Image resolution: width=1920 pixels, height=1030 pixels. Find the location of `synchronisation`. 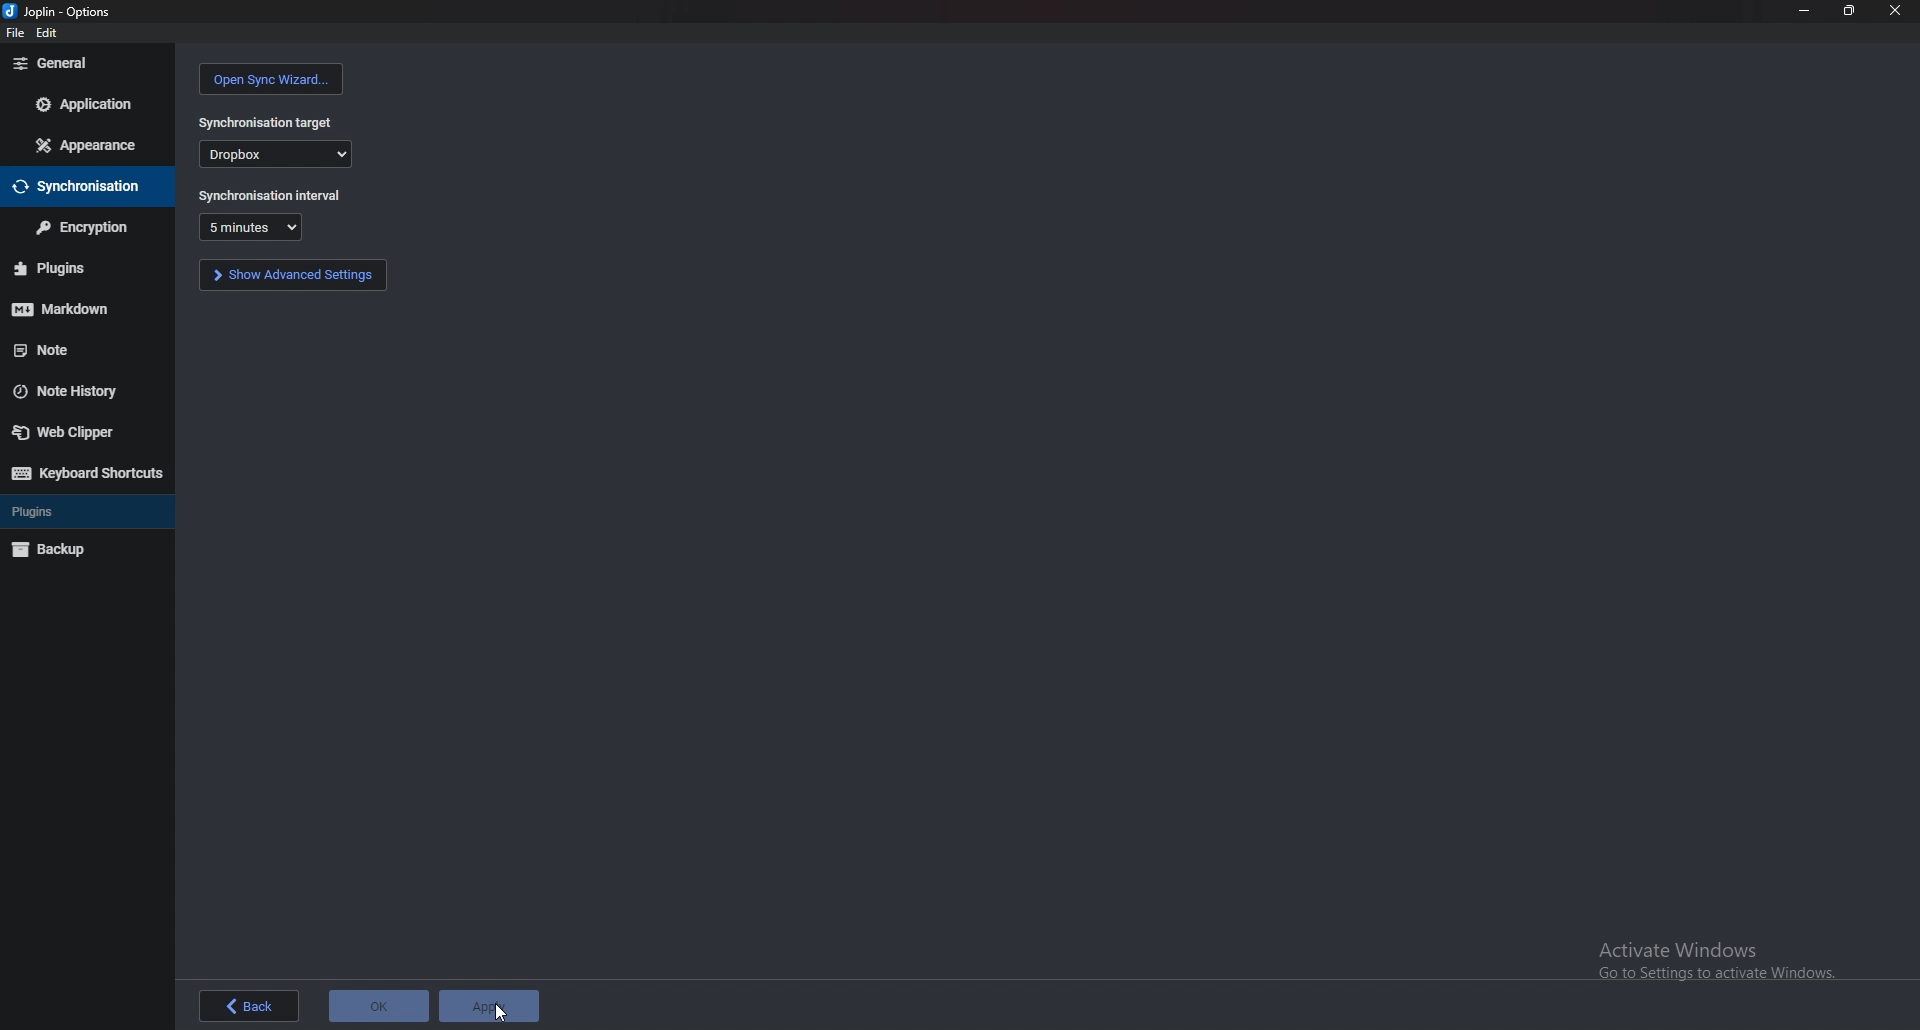

synchronisation is located at coordinates (79, 185).